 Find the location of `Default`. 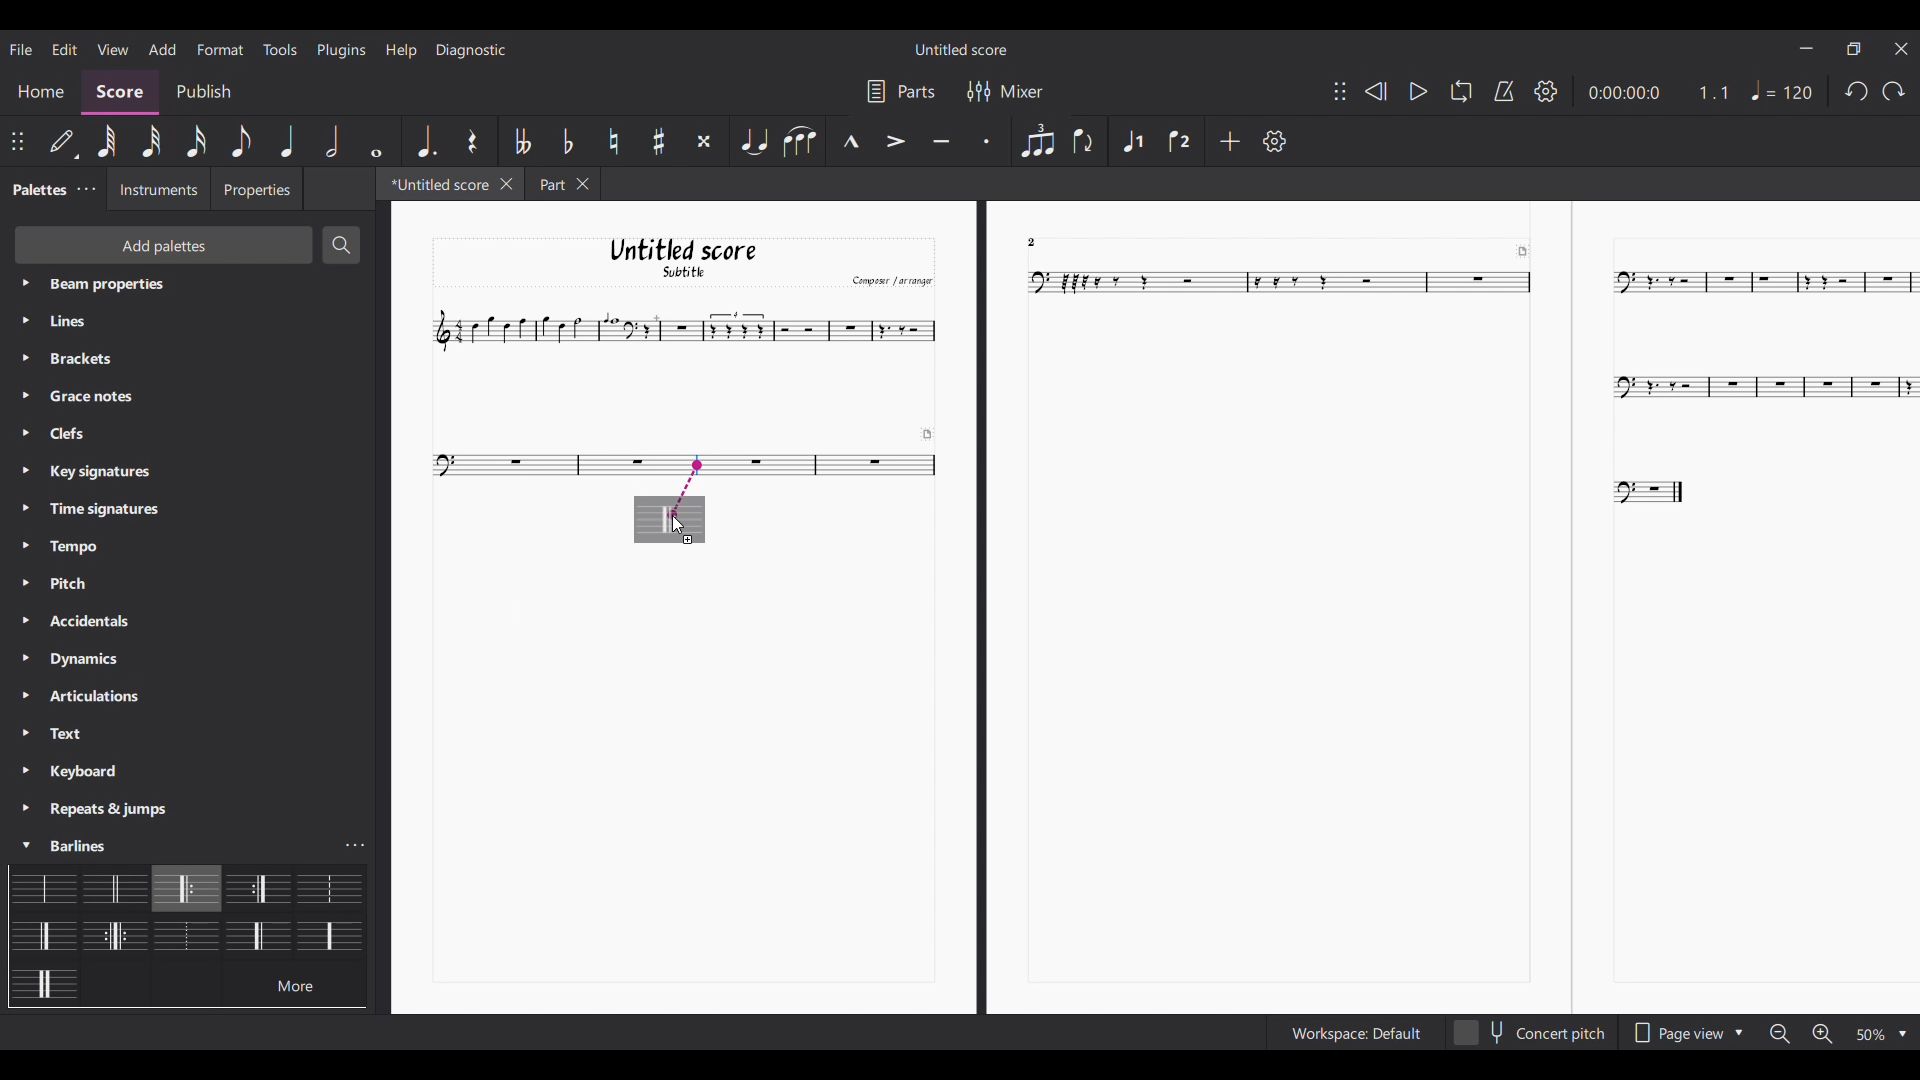

Default is located at coordinates (63, 142).